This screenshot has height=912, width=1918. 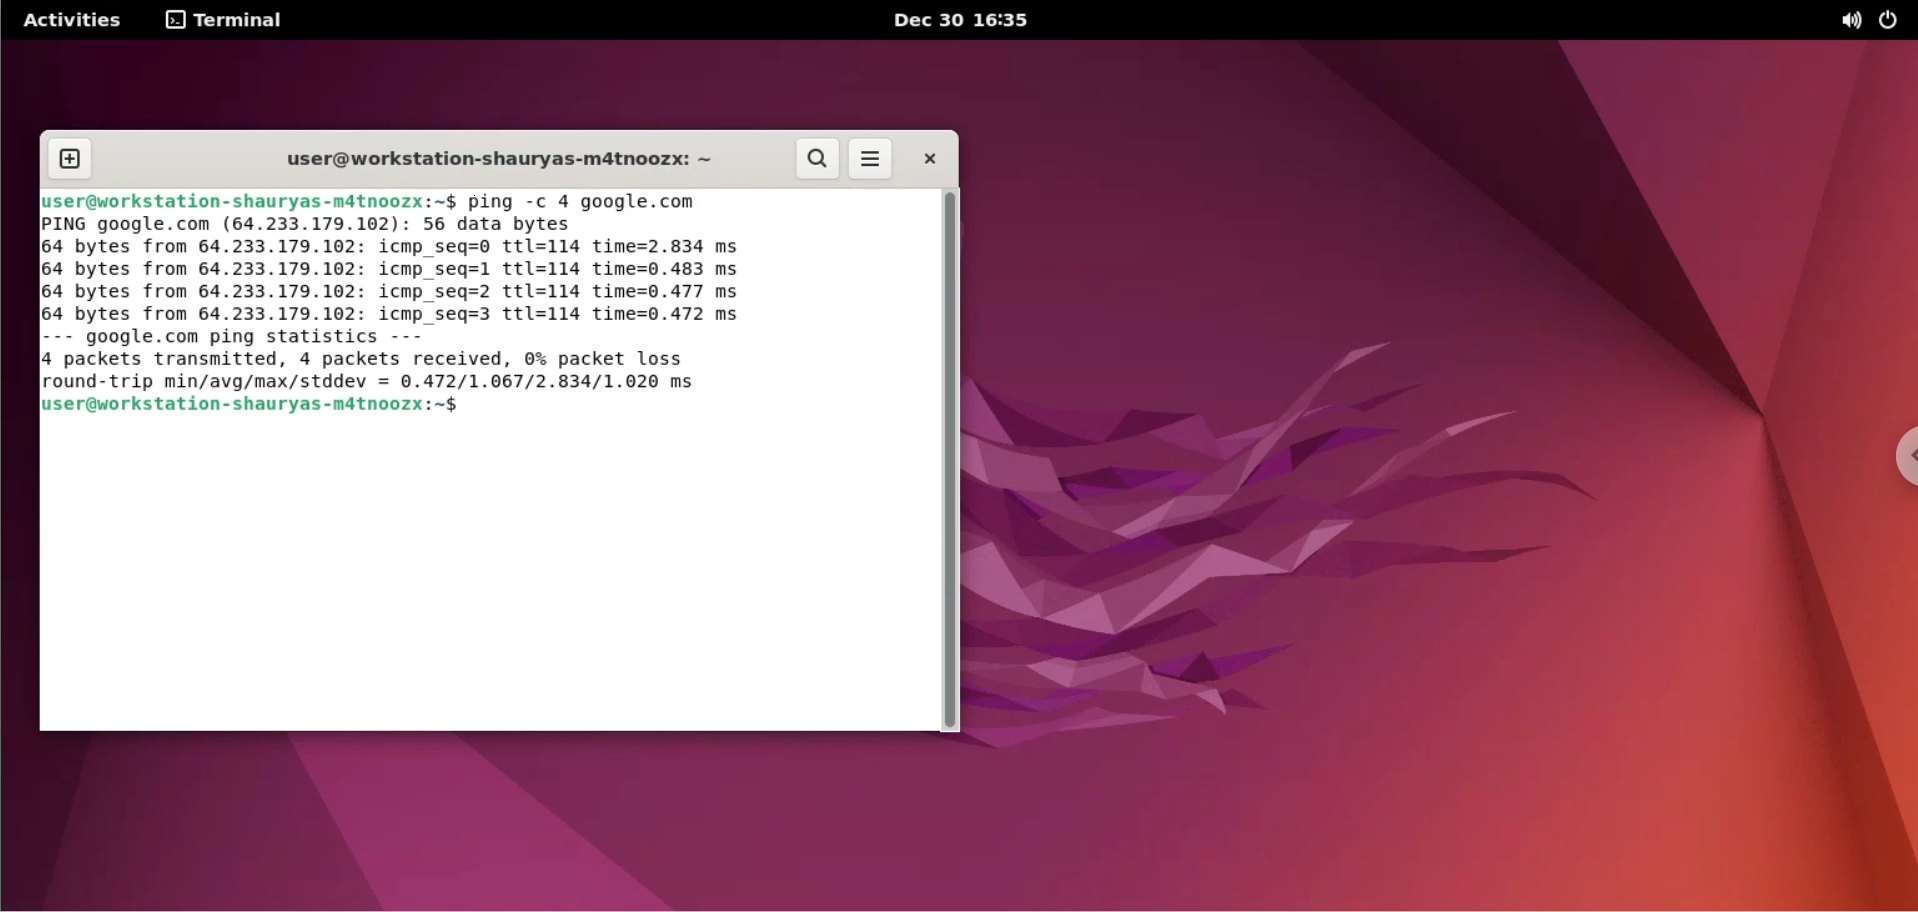 What do you see at coordinates (872, 158) in the screenshot?
I see `more options` at bounding box center [872, 158].